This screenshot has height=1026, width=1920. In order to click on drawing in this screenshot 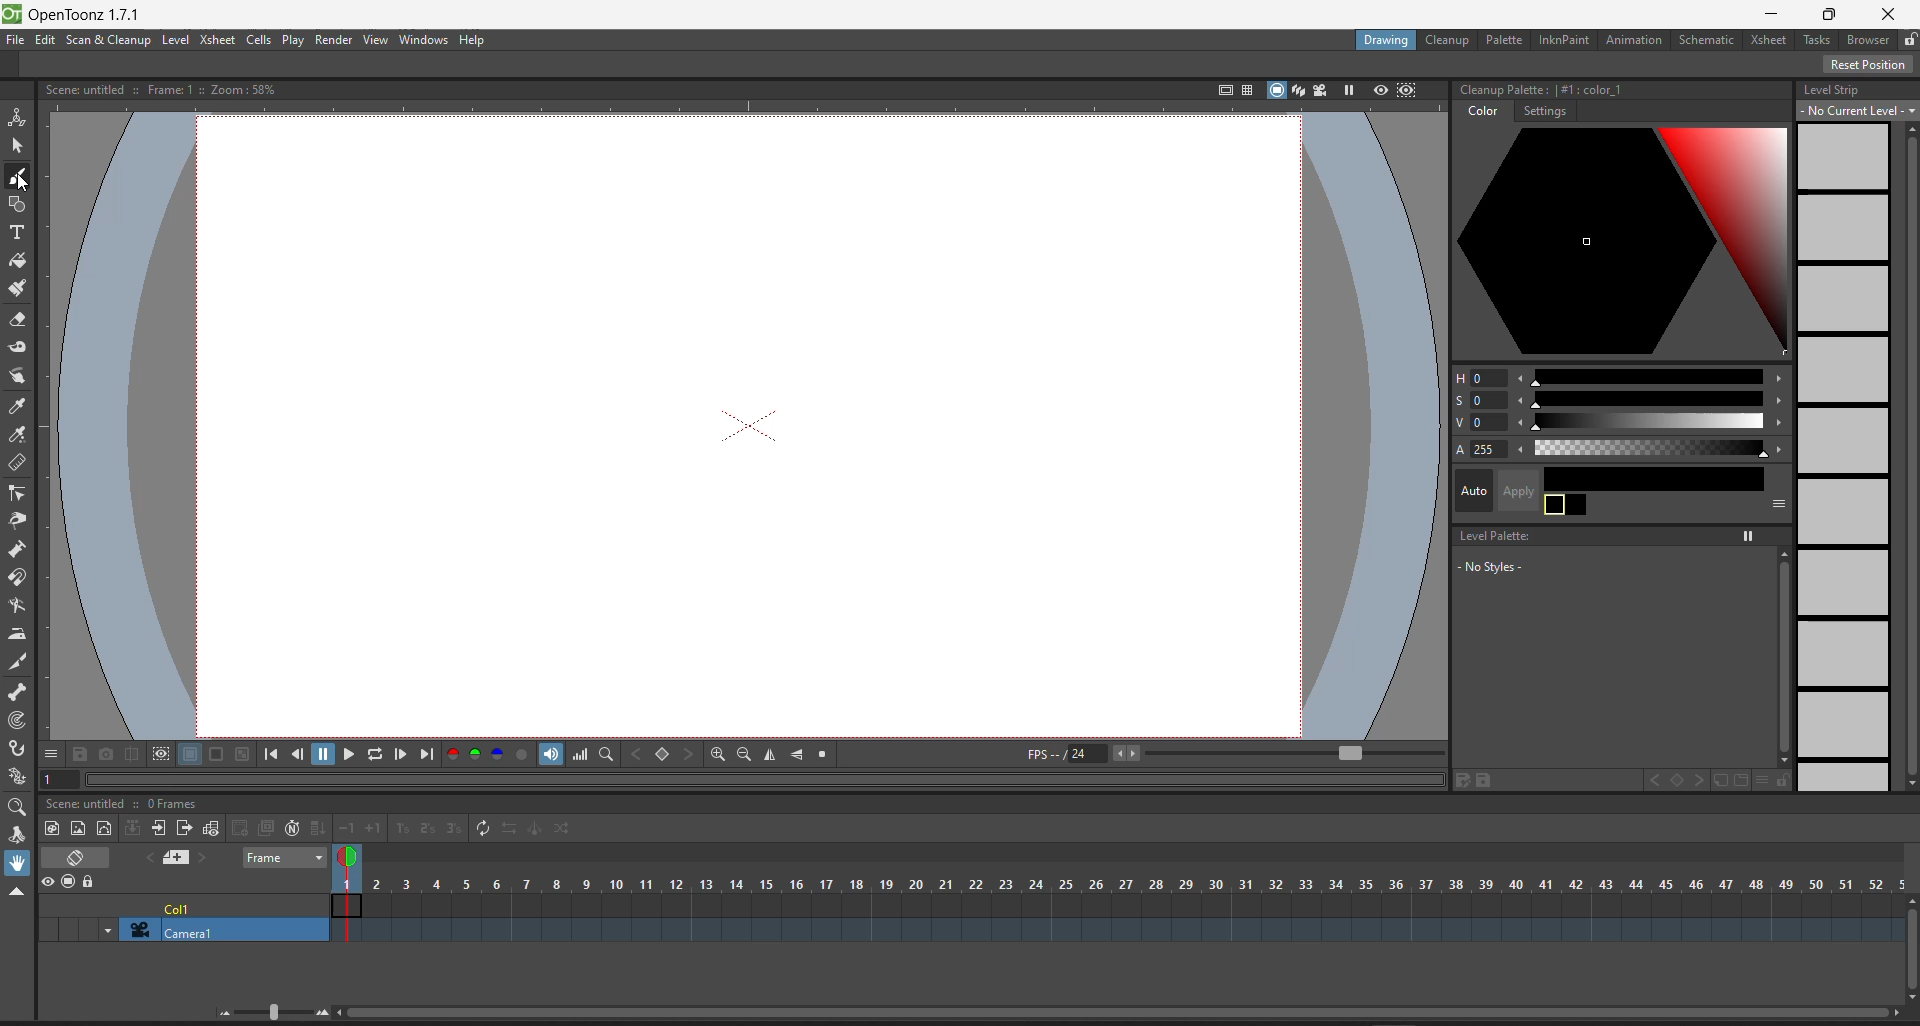, I will do `click(1388, 40)`.